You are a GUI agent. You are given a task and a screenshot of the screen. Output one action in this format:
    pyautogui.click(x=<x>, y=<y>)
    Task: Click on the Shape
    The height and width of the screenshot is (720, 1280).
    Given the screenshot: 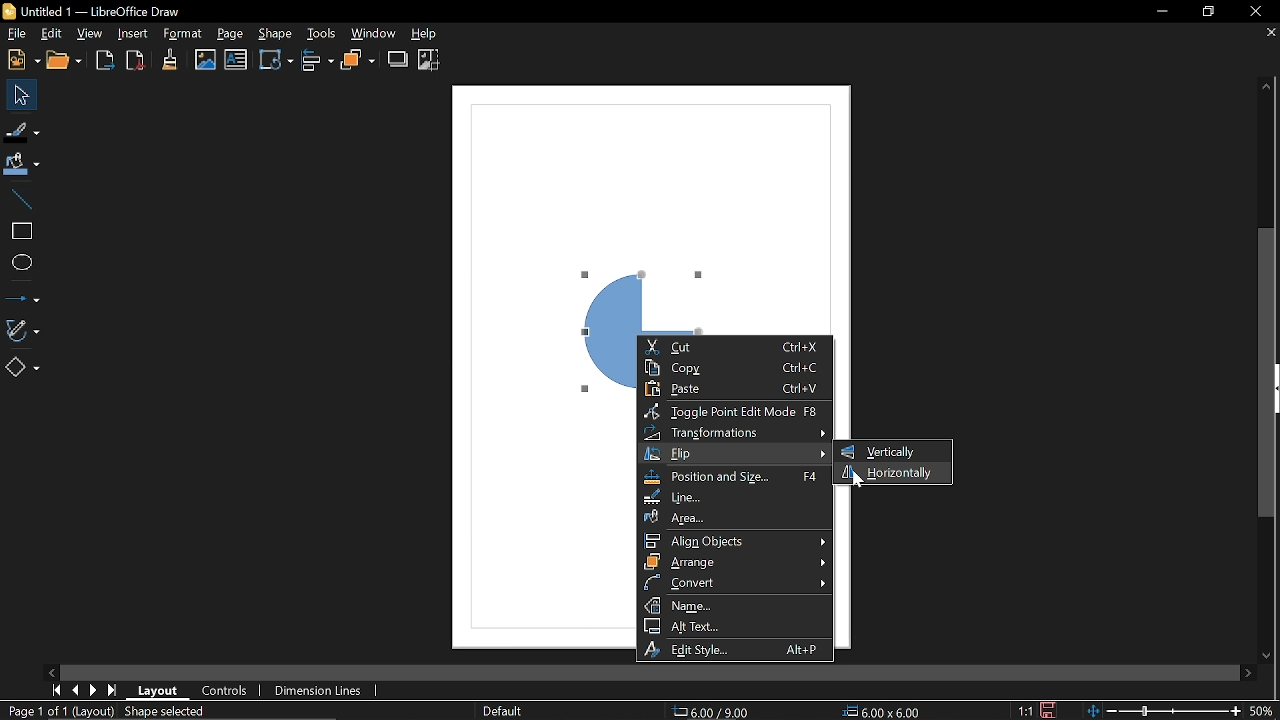 What is the action you would take?
    pyautogui.click(x=278, y=33)
    